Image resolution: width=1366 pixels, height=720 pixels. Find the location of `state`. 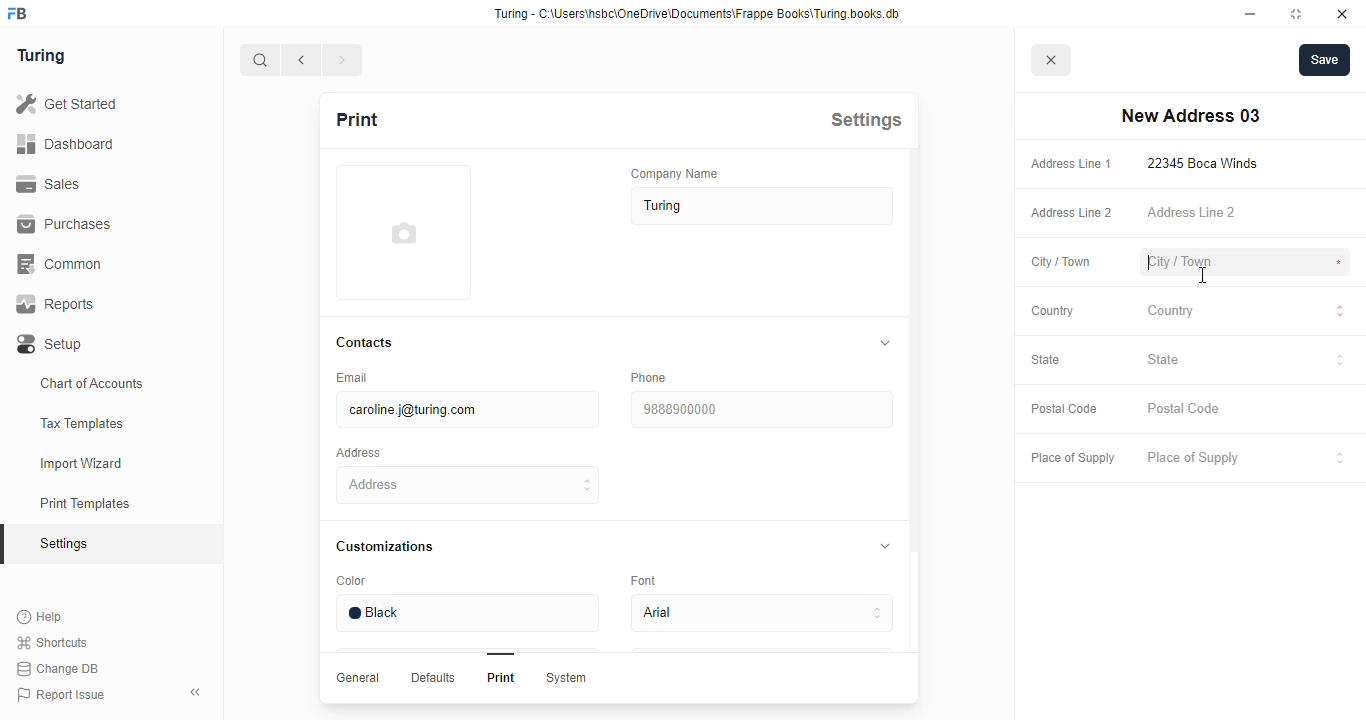

state is located at coordinates (1246, 362).